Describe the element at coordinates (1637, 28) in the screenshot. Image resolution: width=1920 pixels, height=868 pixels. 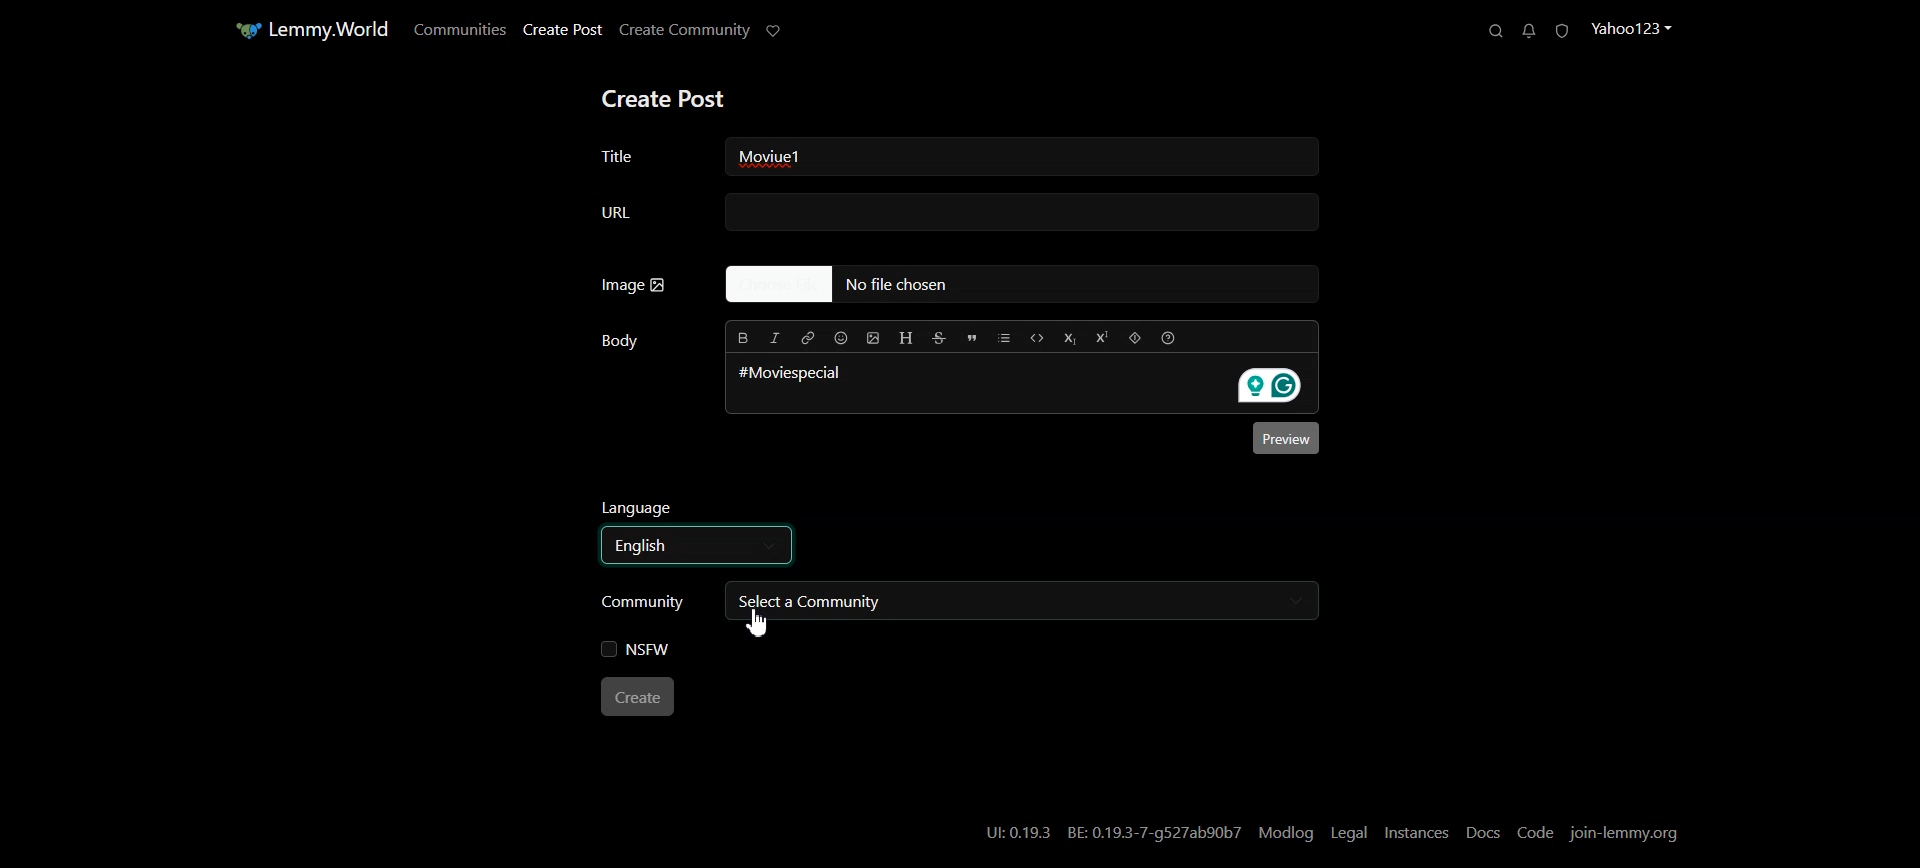
I see `Profile` at that location.